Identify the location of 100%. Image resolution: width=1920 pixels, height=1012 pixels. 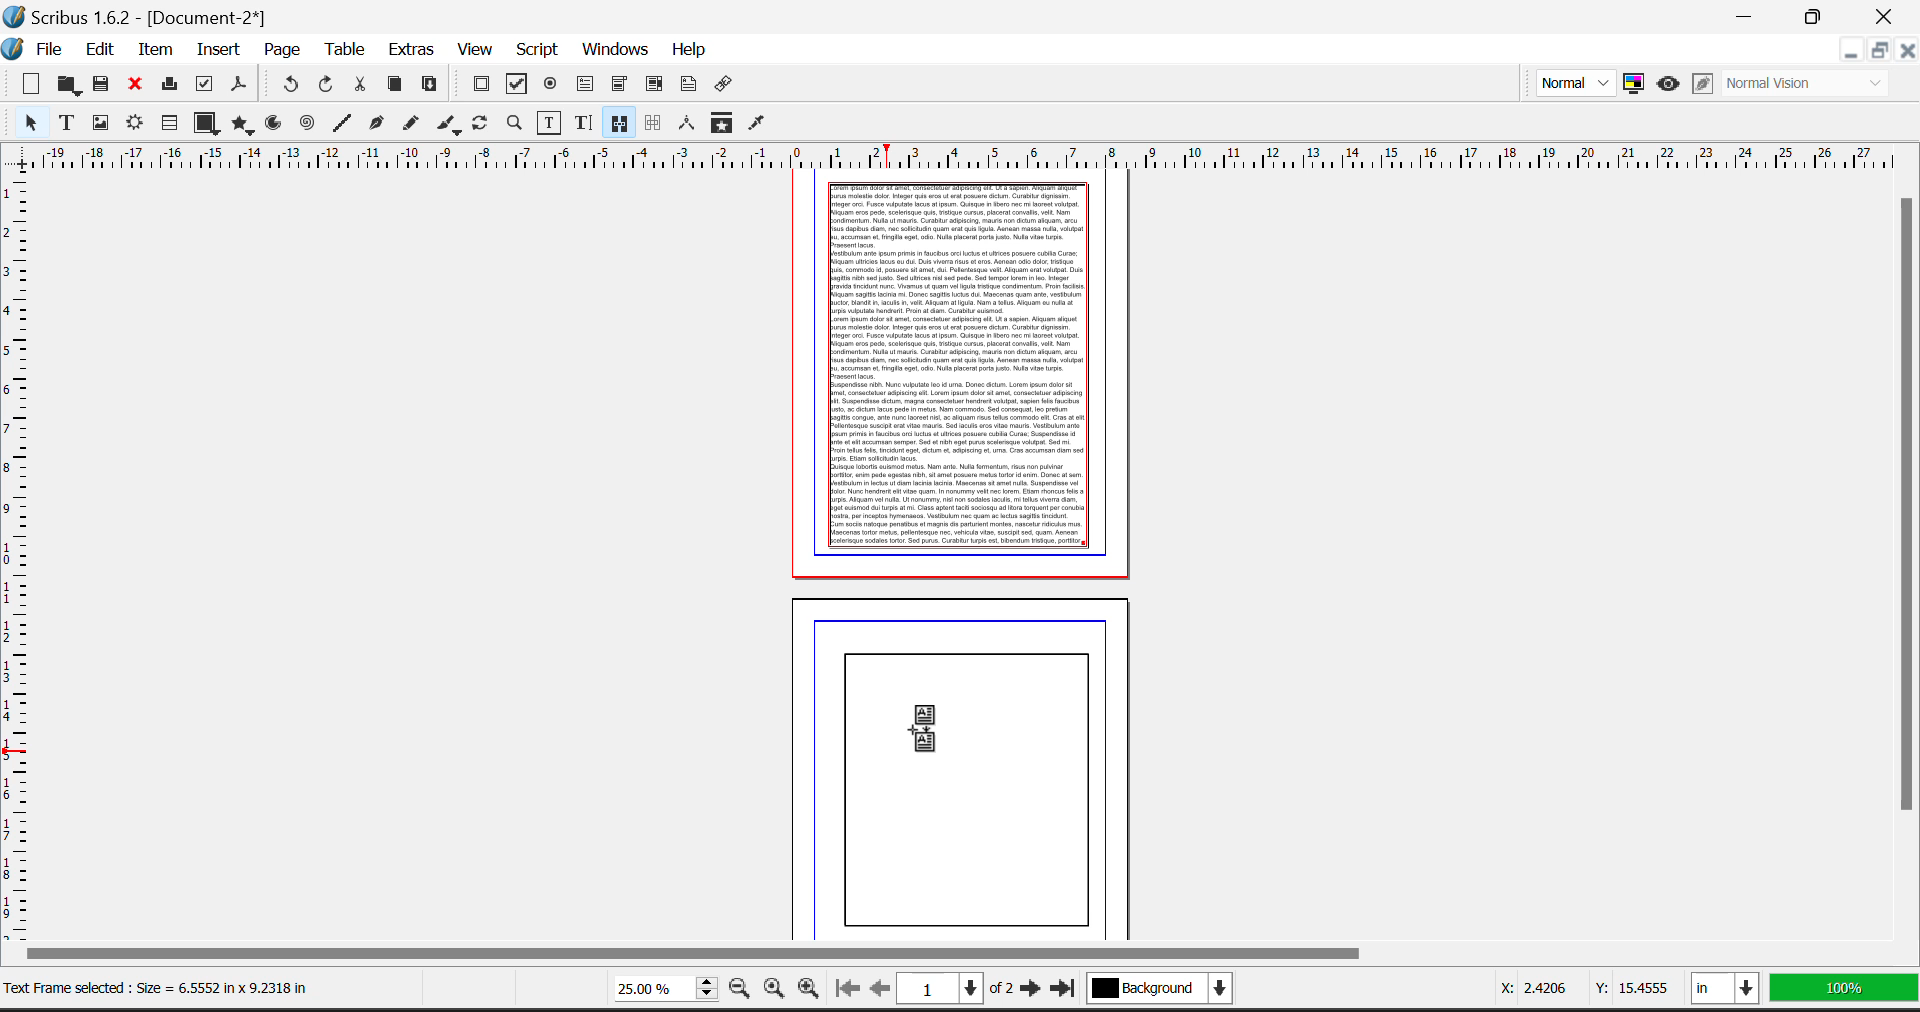
(1846, 993).